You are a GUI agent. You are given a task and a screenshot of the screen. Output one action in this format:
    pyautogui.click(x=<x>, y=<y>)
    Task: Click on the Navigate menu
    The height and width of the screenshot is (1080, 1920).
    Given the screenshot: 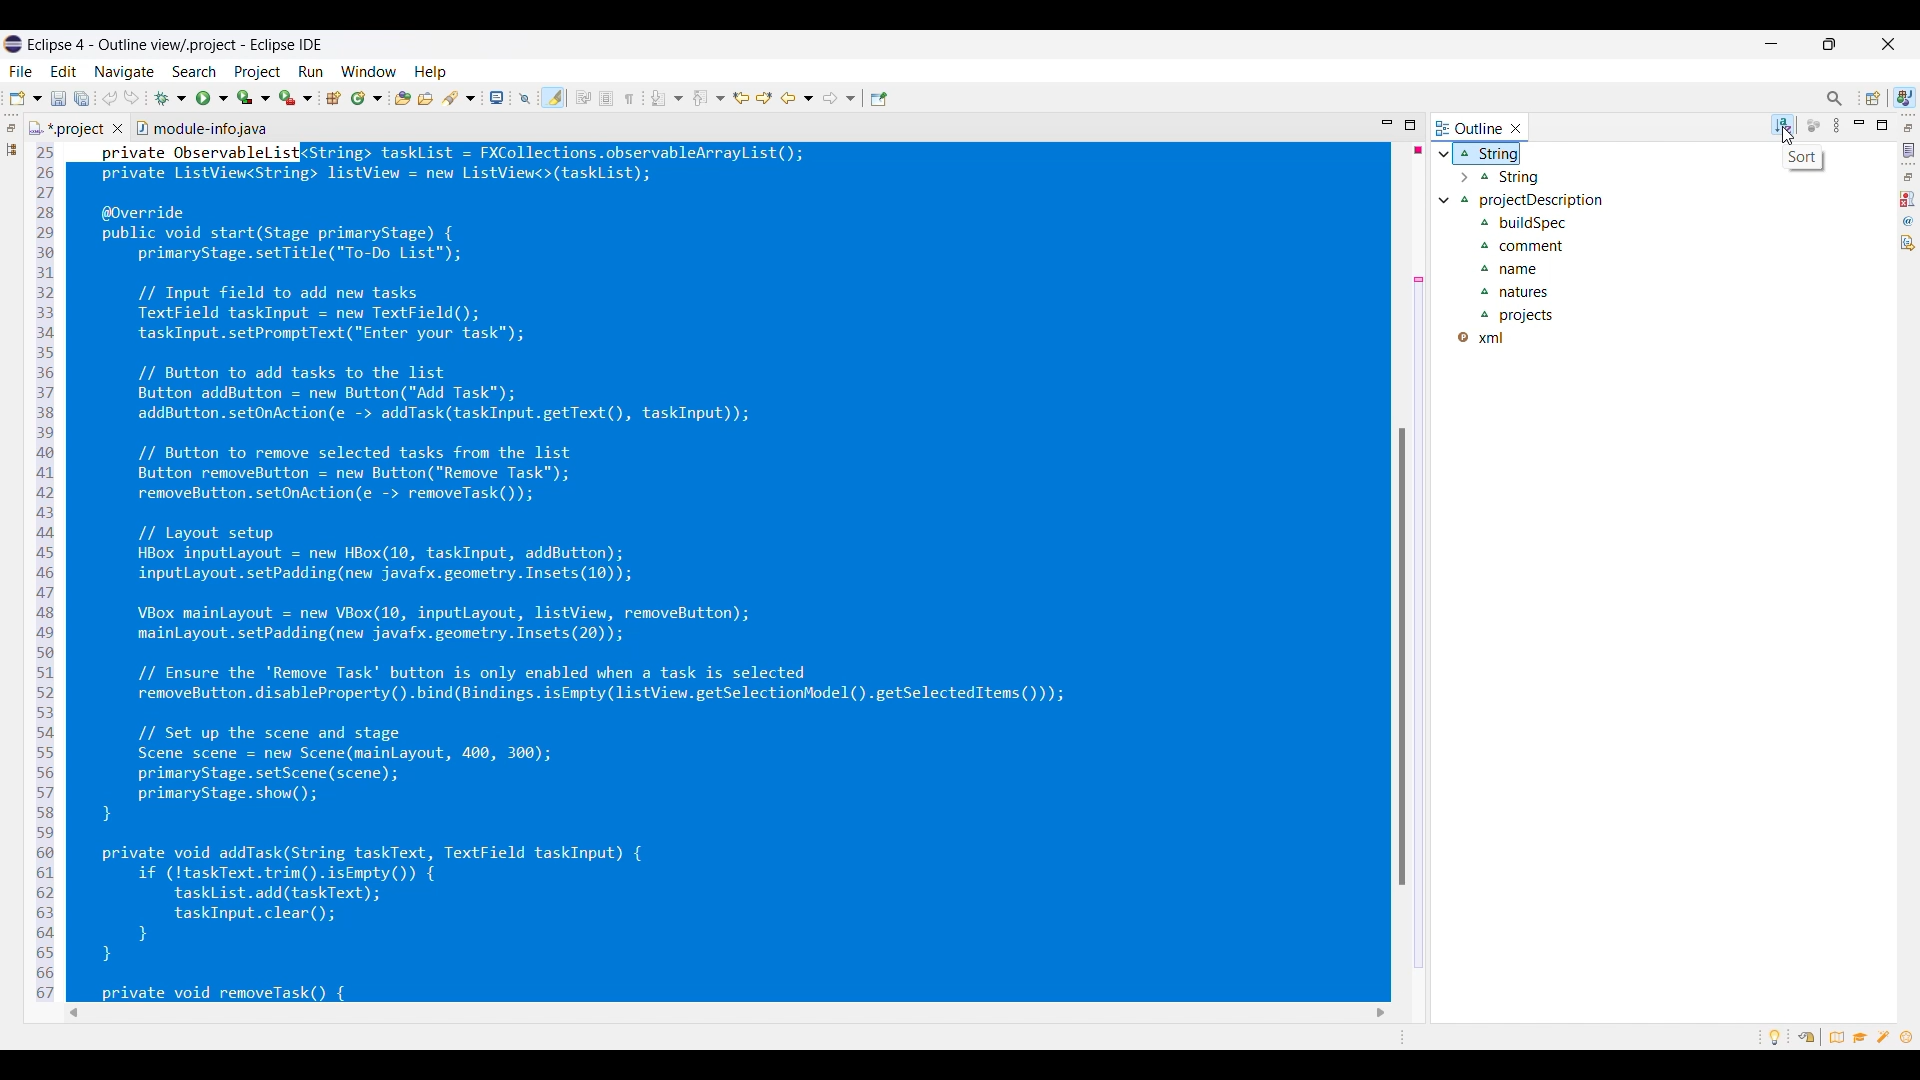 What is the action you would take?
    pyautogui.click(x=124, y=73)
    